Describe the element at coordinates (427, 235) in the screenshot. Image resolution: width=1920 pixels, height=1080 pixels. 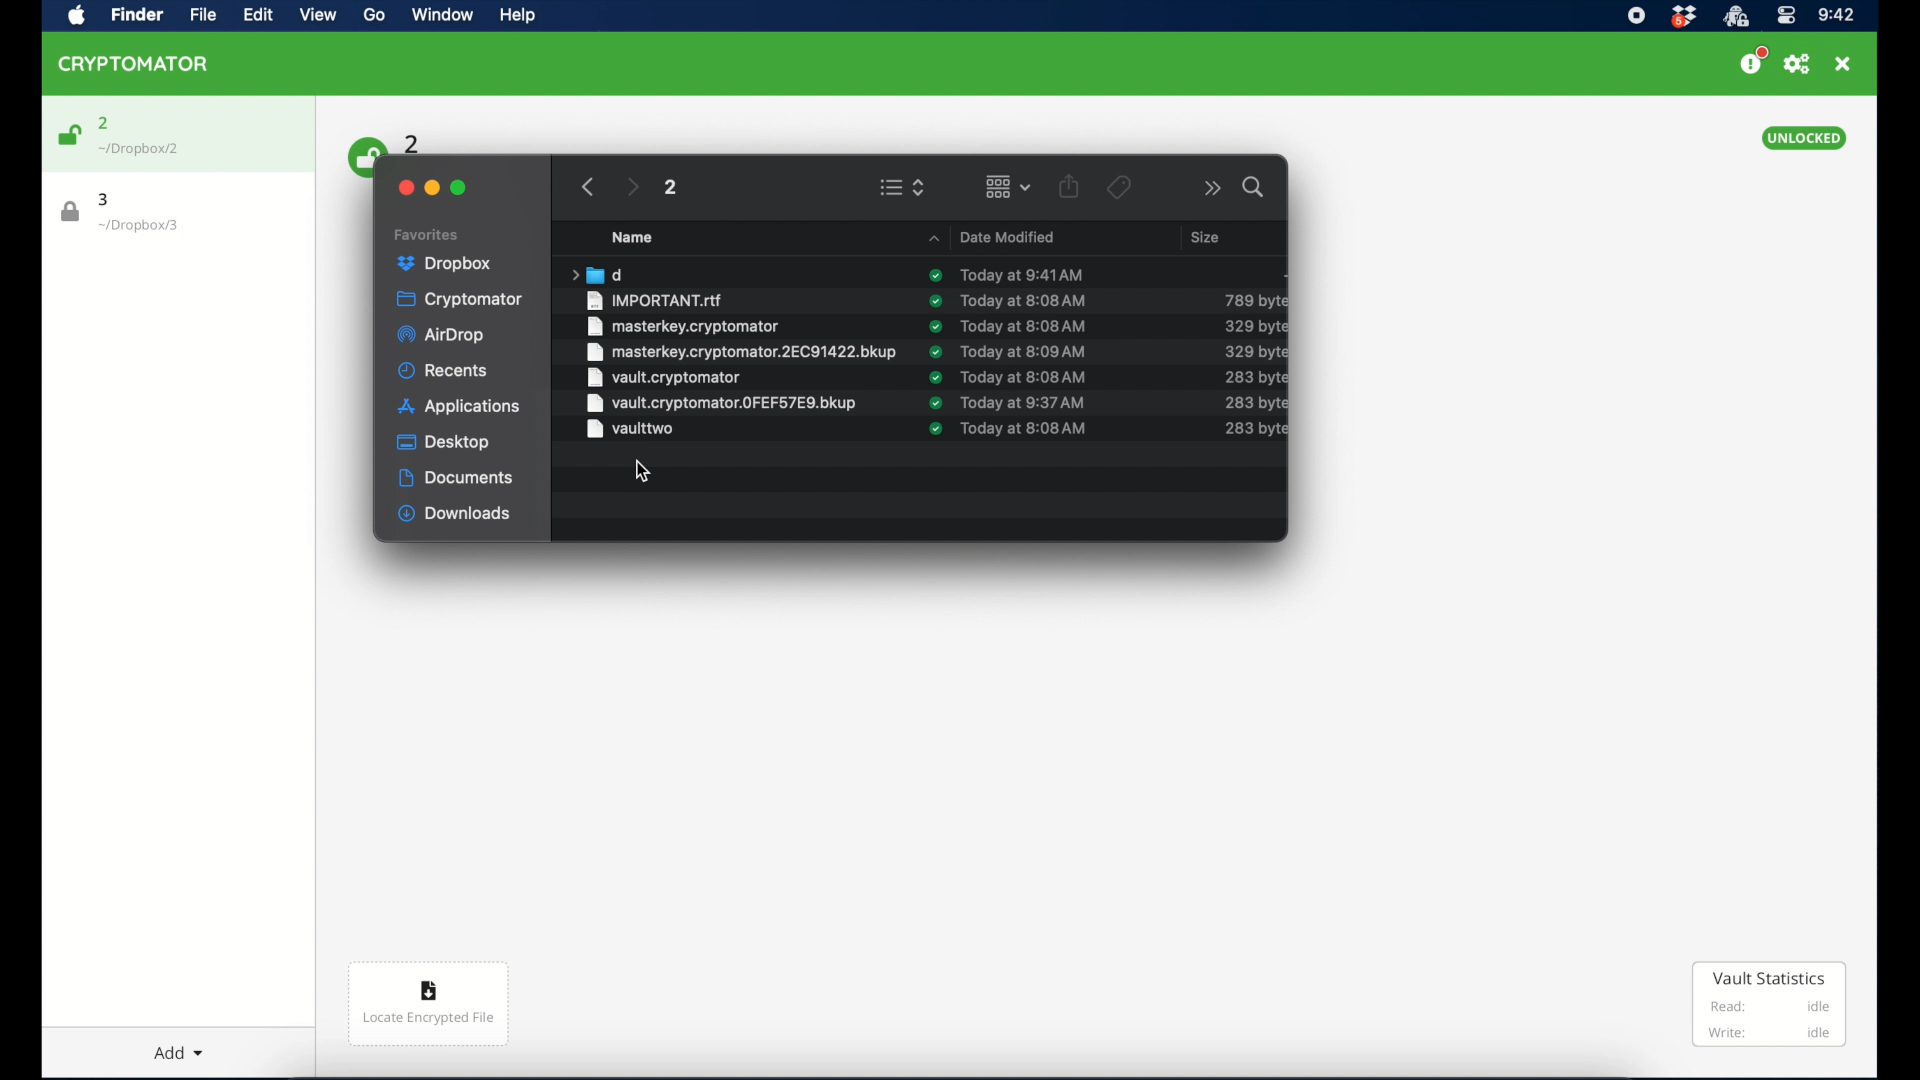
I see `favorites` at that location.